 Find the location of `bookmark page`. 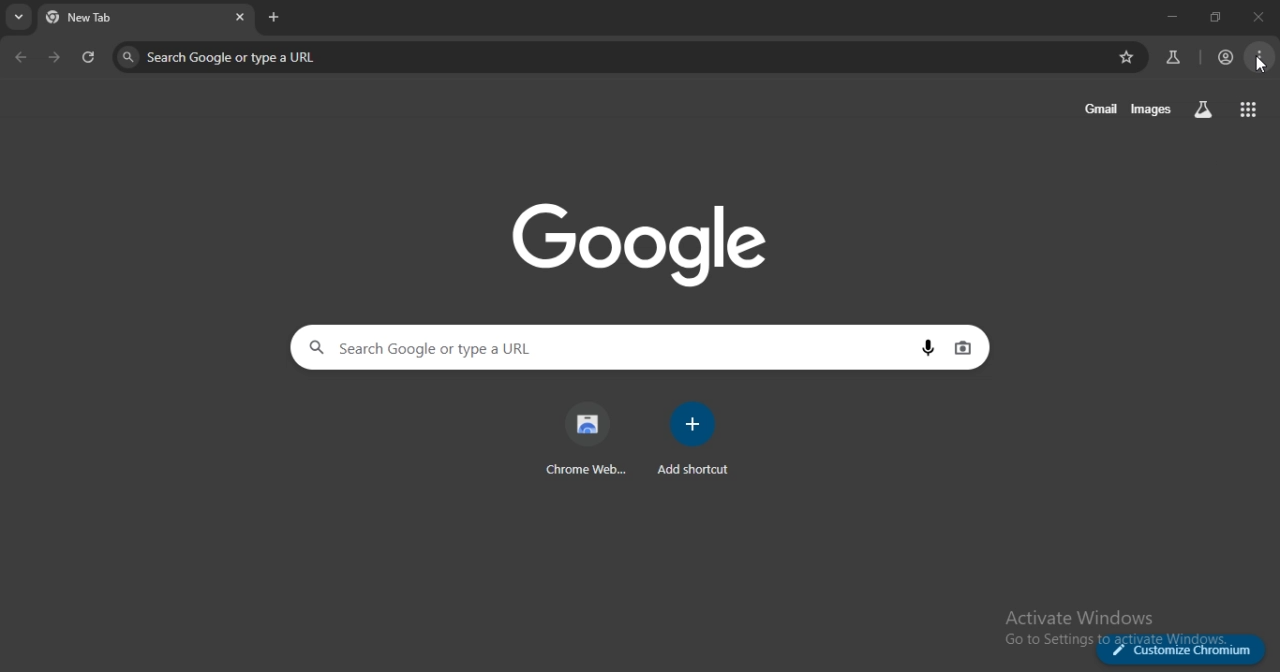

bookmark page is located at coordinates (1126, 58).